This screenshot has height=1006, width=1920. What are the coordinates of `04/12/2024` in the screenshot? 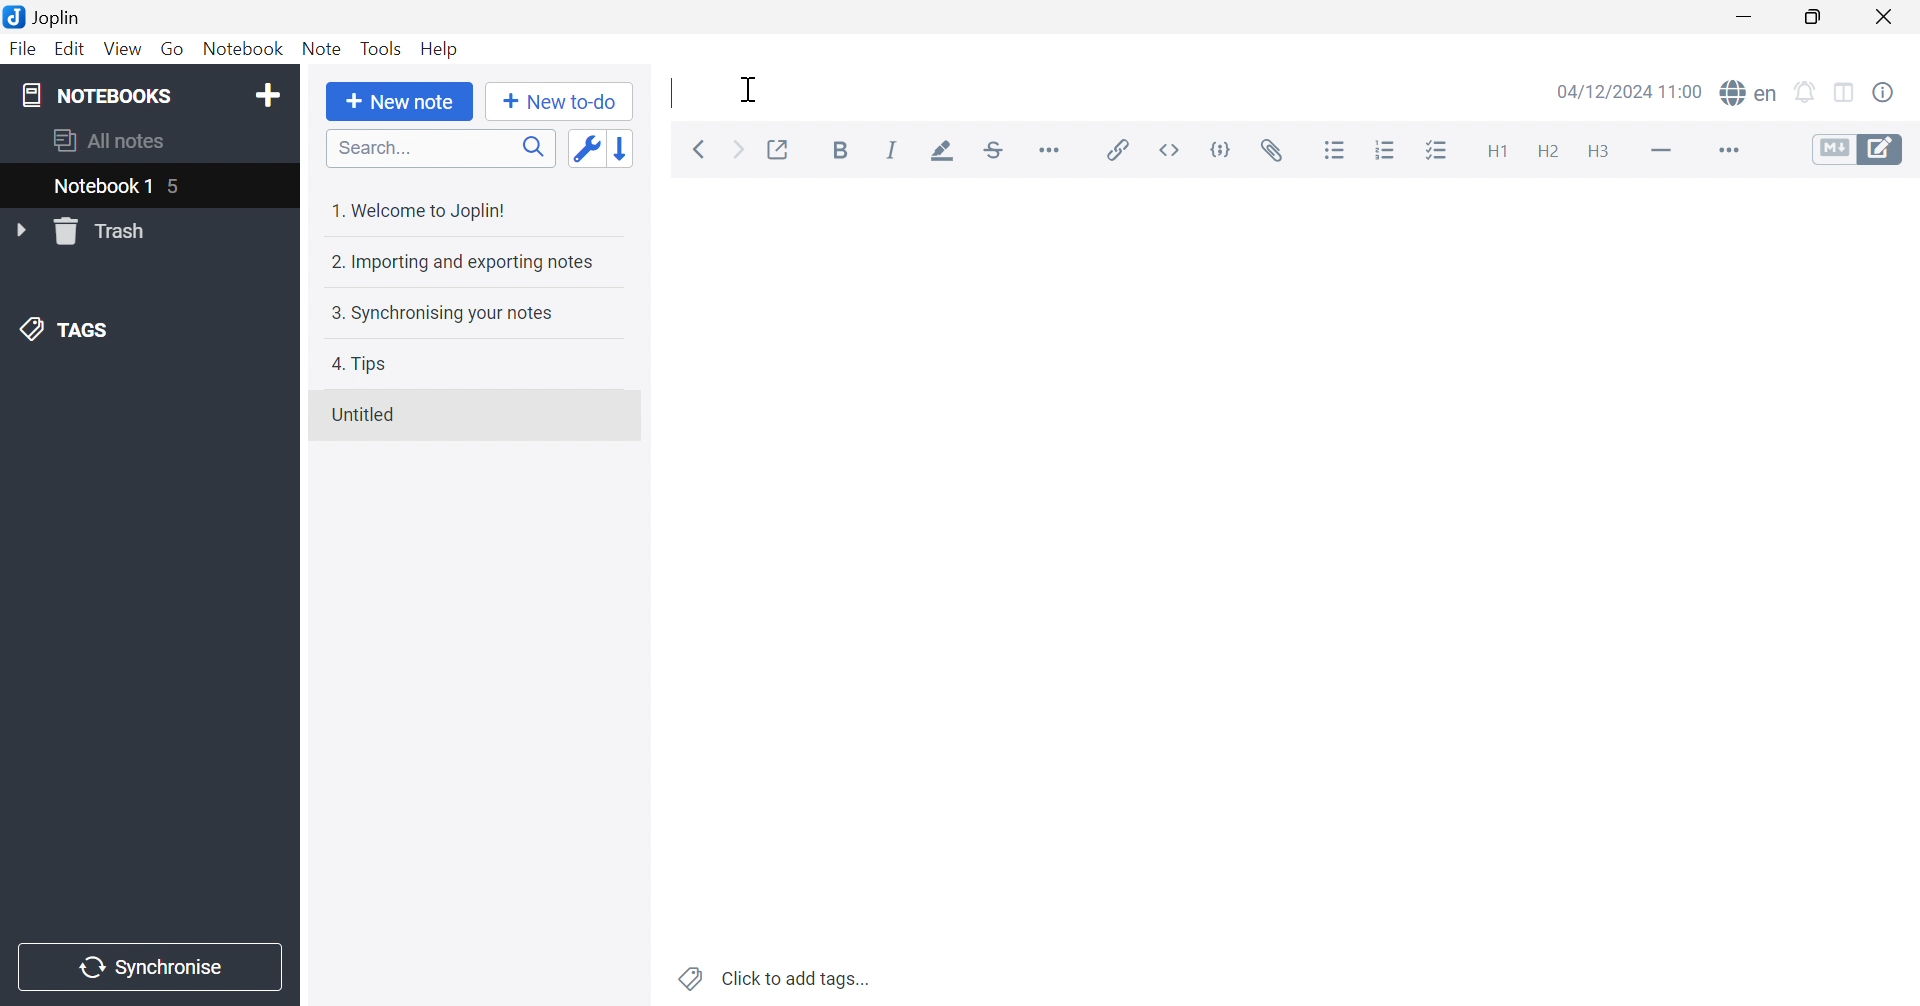 It's located at (1625, 92).